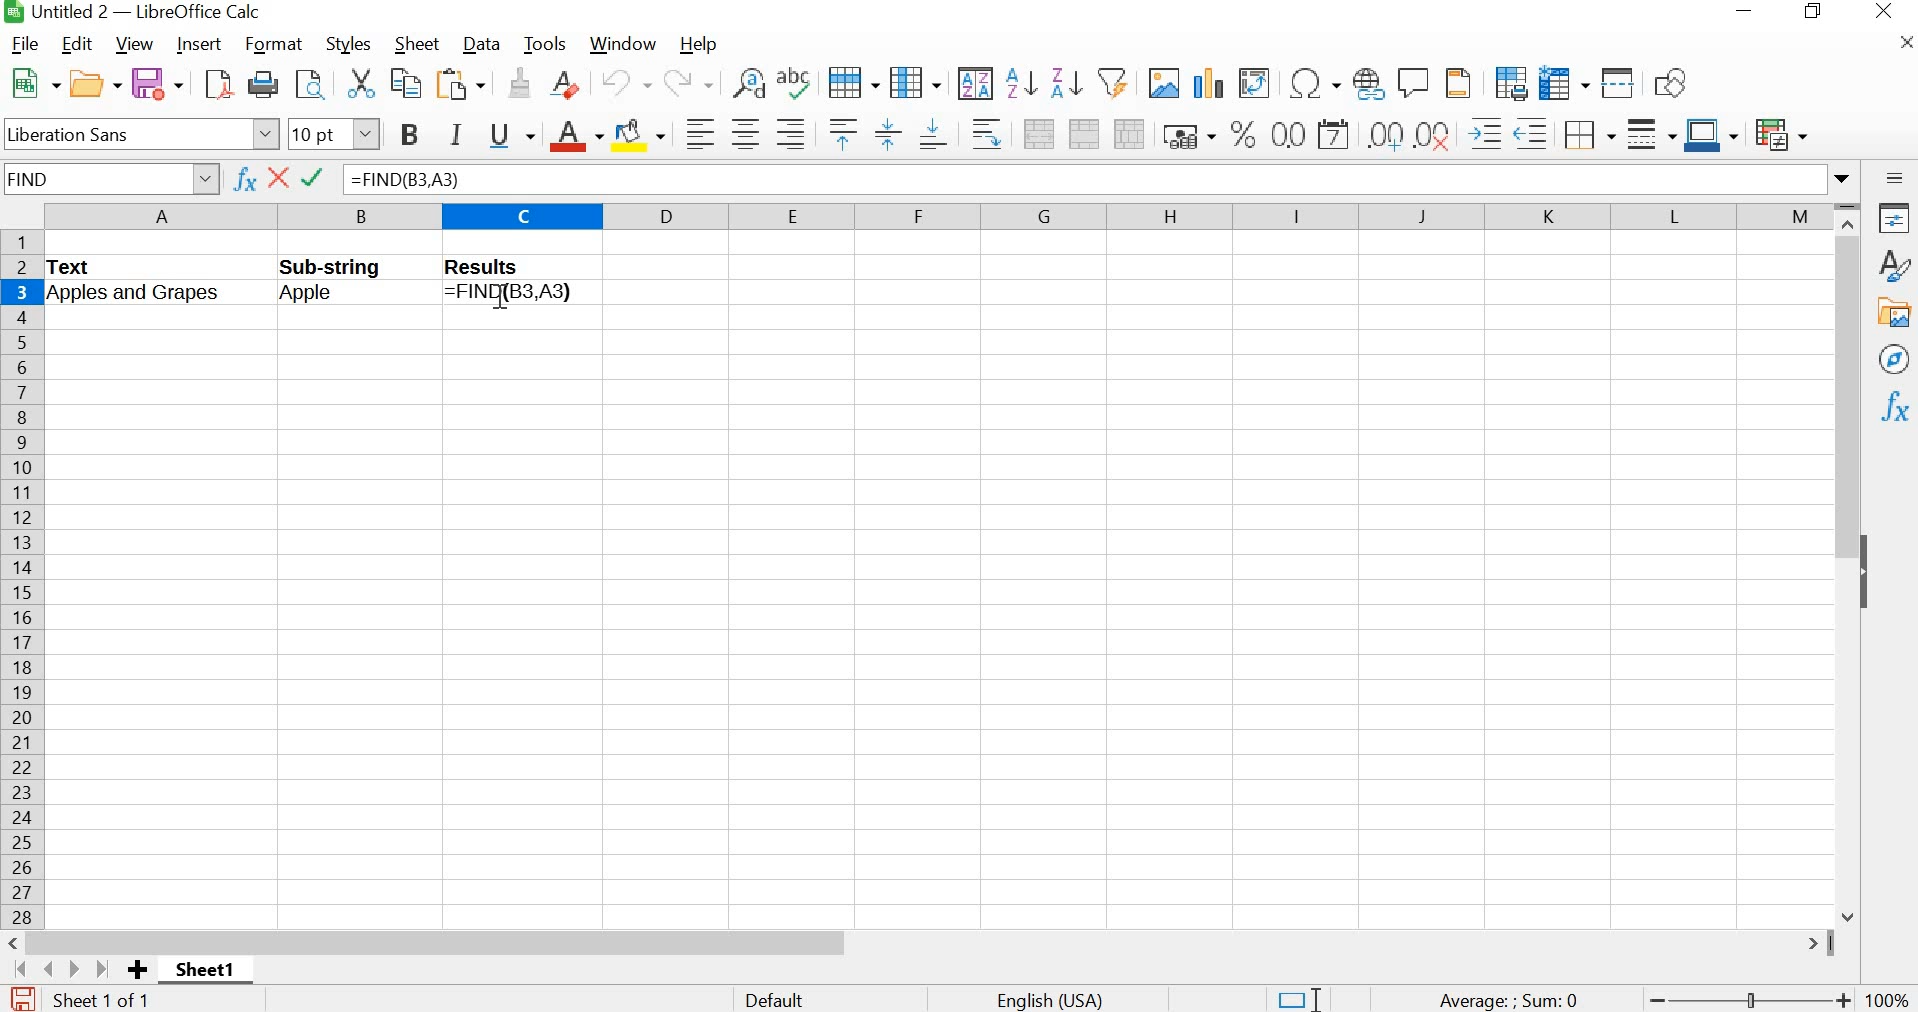 This screenshot has width=1918, height=1012. Describe the element at coordinates (1210, 80) in the screenshot. I see `insert chart` at that location.